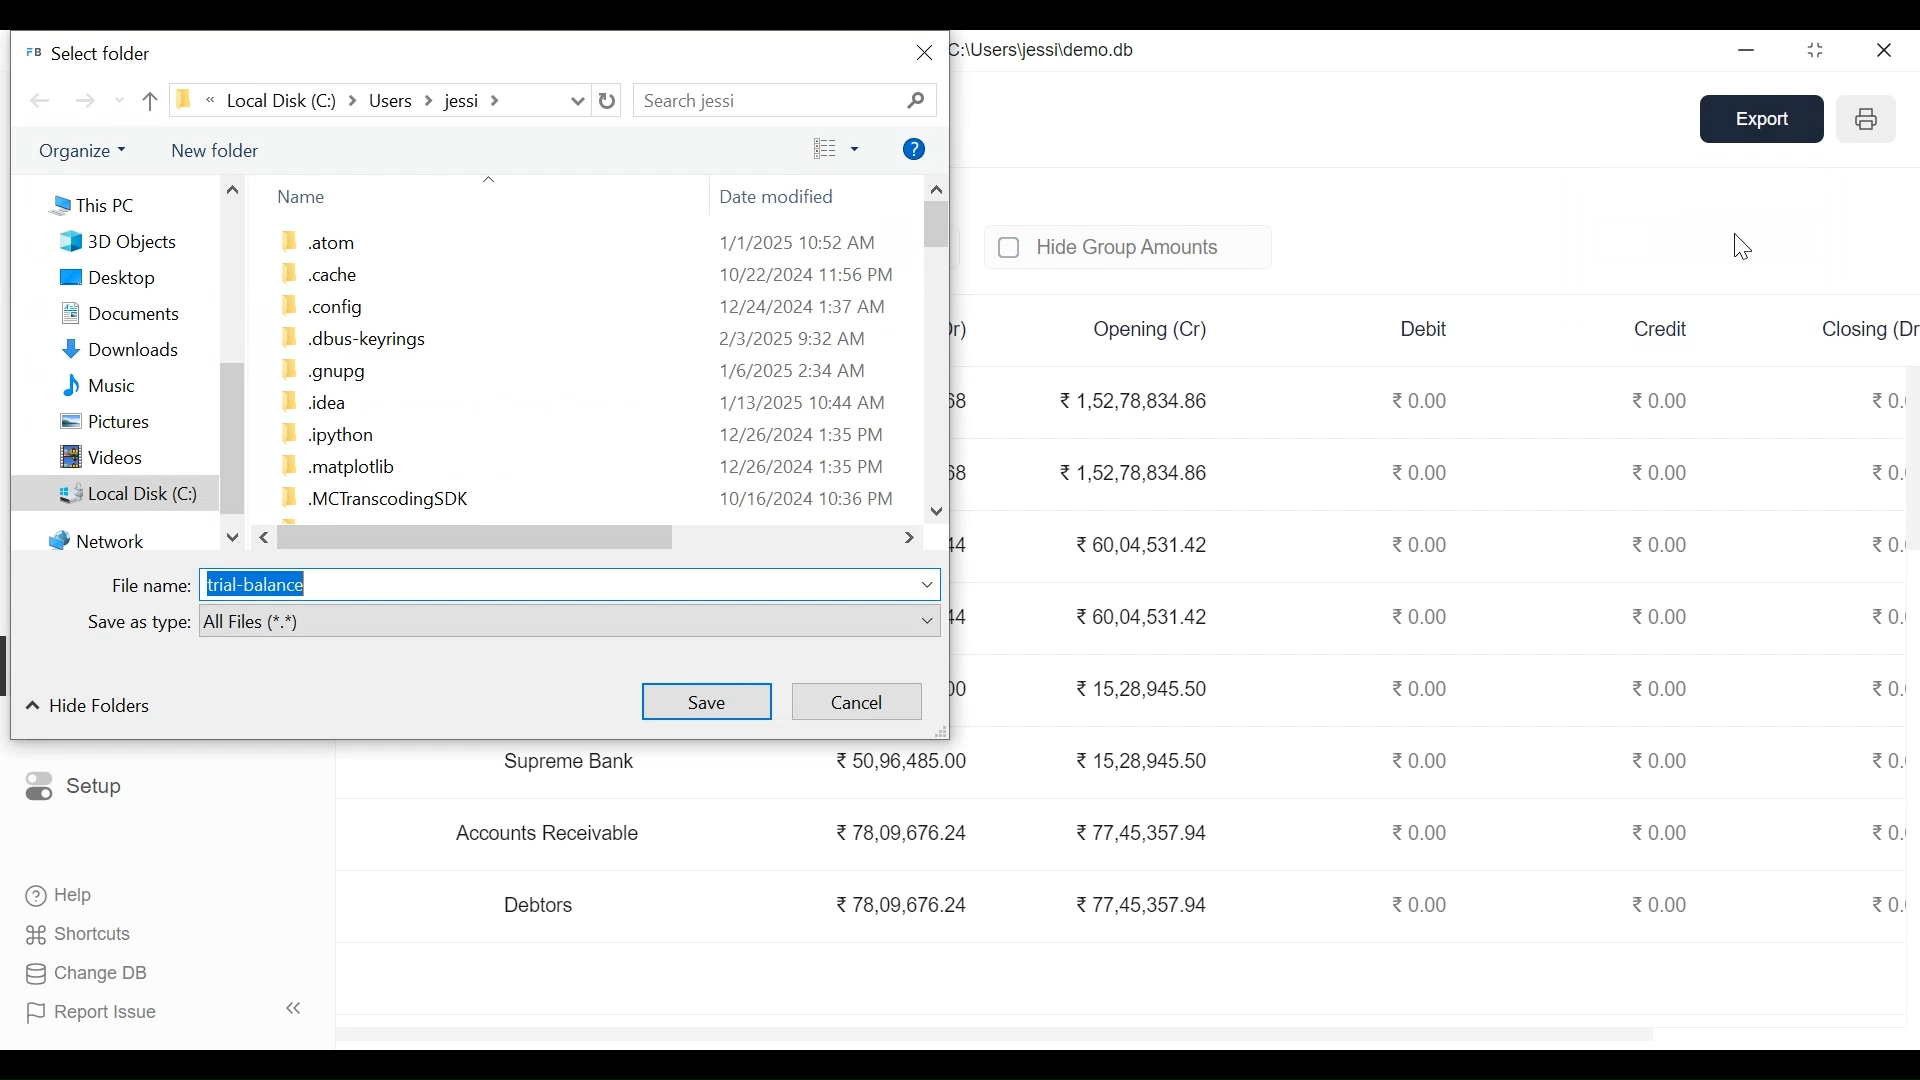 This screenshot has height=1080, width=1920. Describe the element at coordinates (1138, 830) in the screenshot. I see `77.45.357.94` at that location.